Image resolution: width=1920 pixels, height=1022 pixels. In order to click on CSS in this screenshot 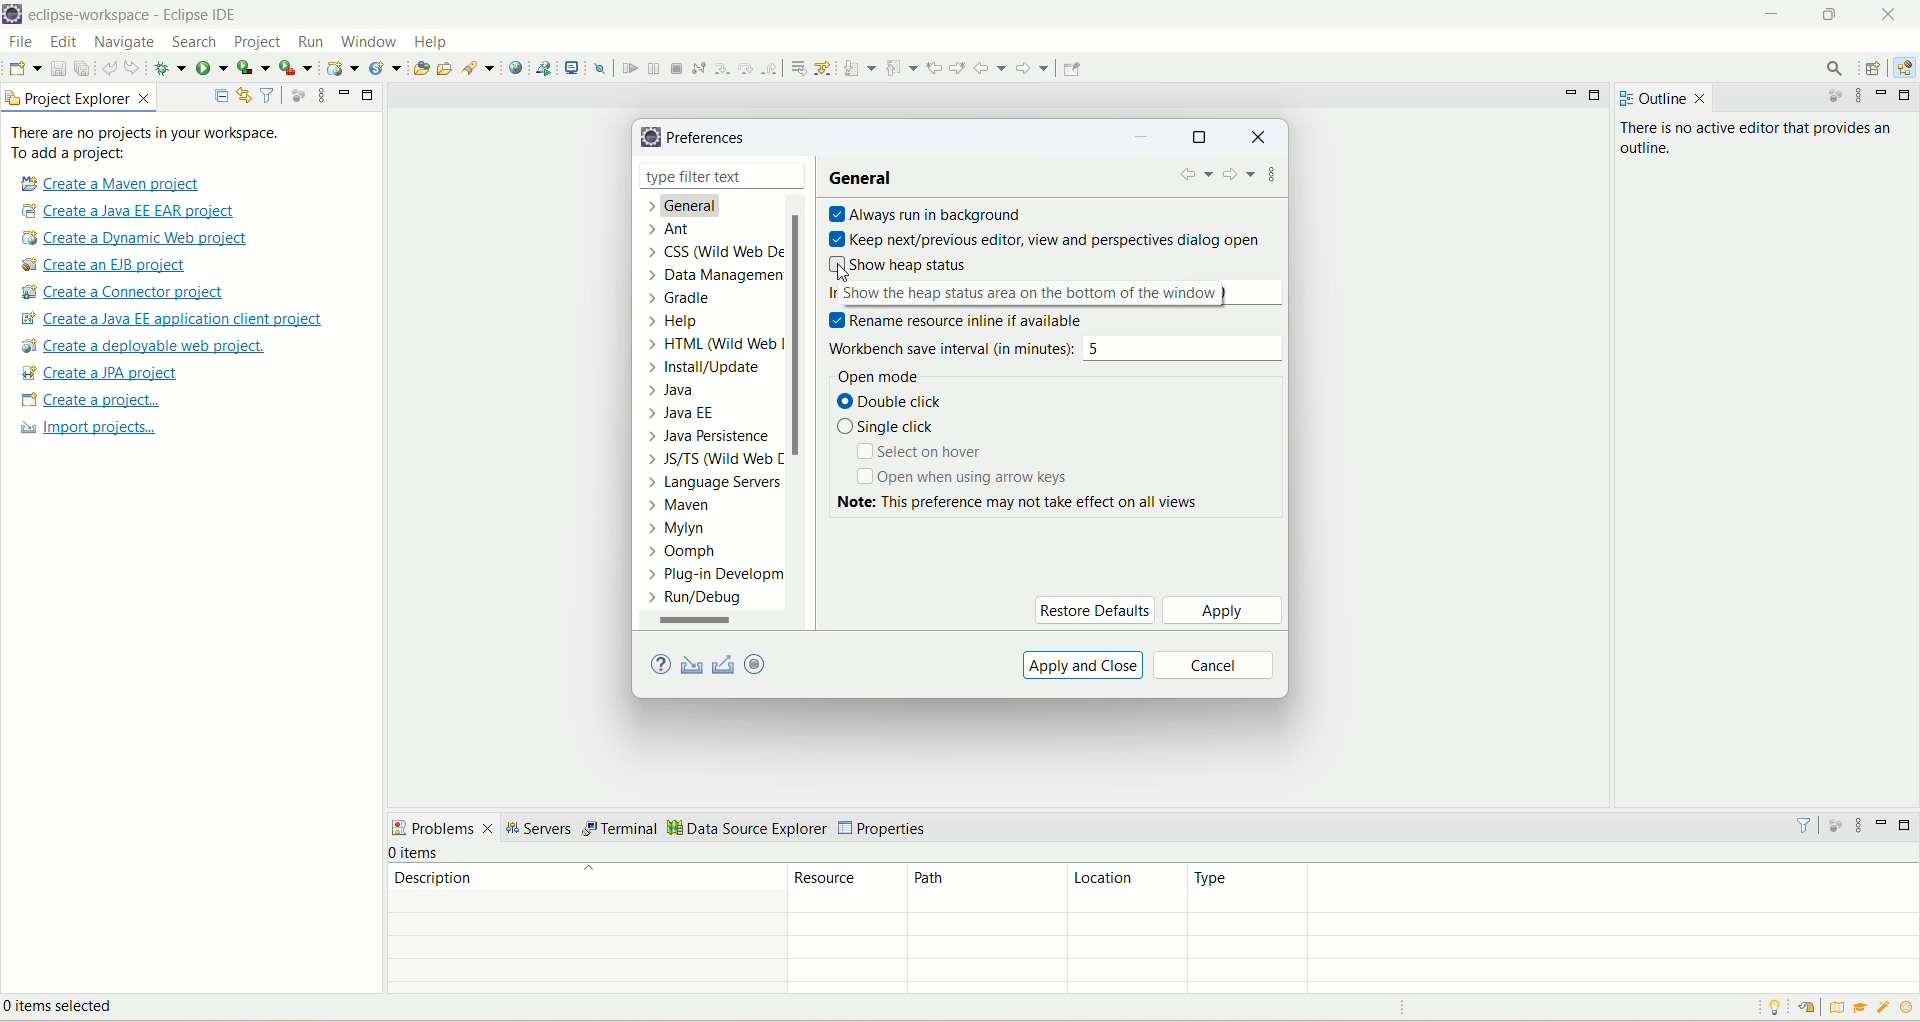, I will do `click(712, 255)`.